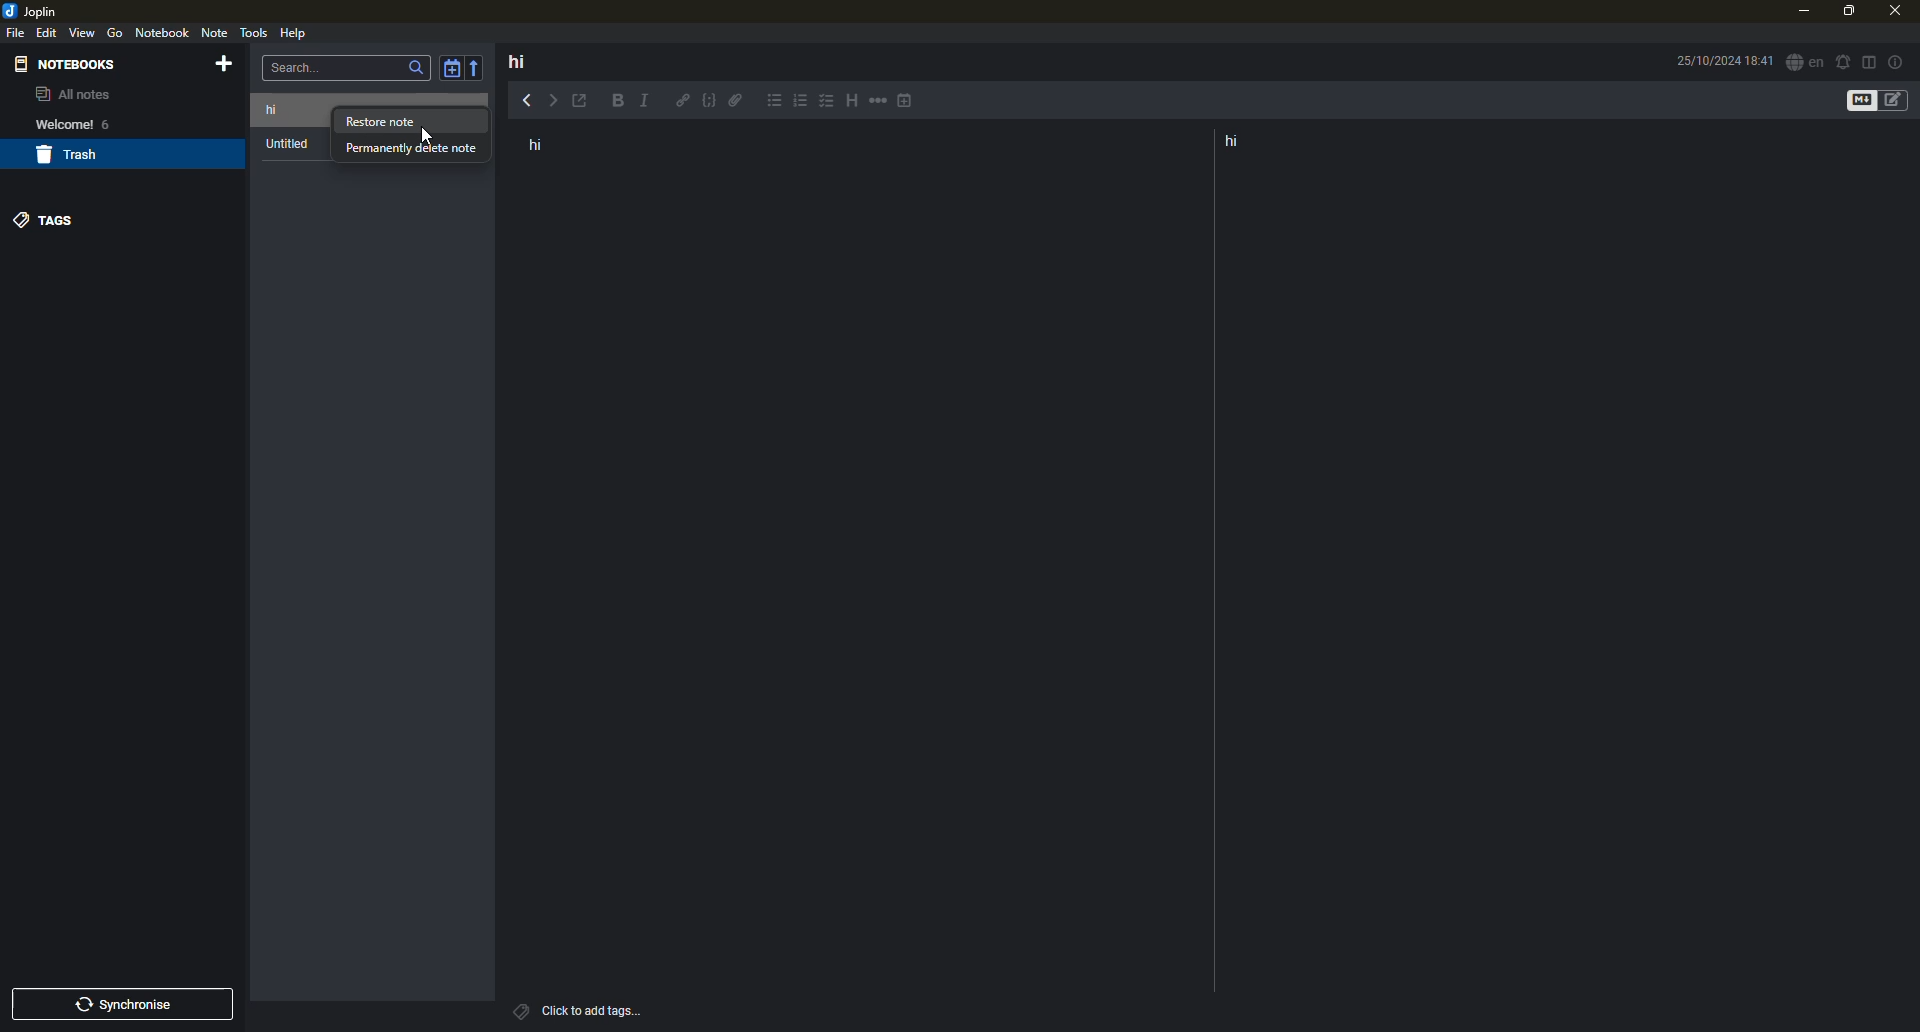 Image resolution: width=1920 pixels, height=1032 pixels. I want to click on hi, so click(1239, 142).